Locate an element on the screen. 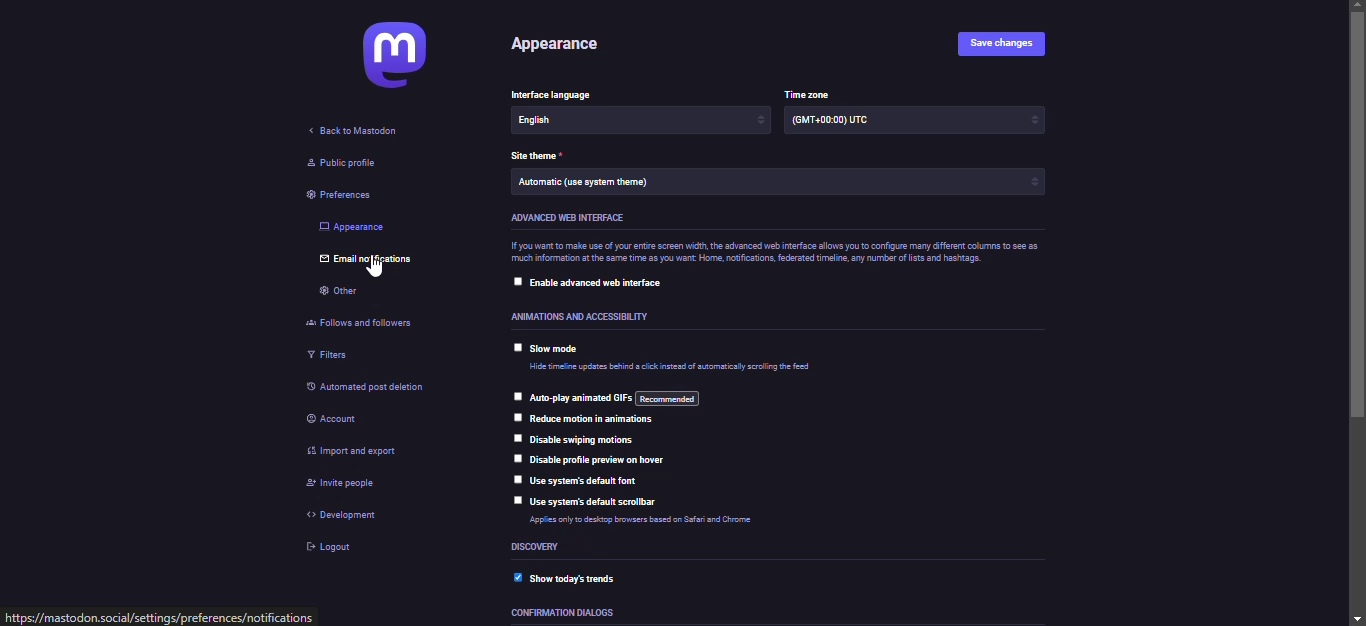 This screenshot has width=1366, height=626. appearance is located at coordinates (354, 226).